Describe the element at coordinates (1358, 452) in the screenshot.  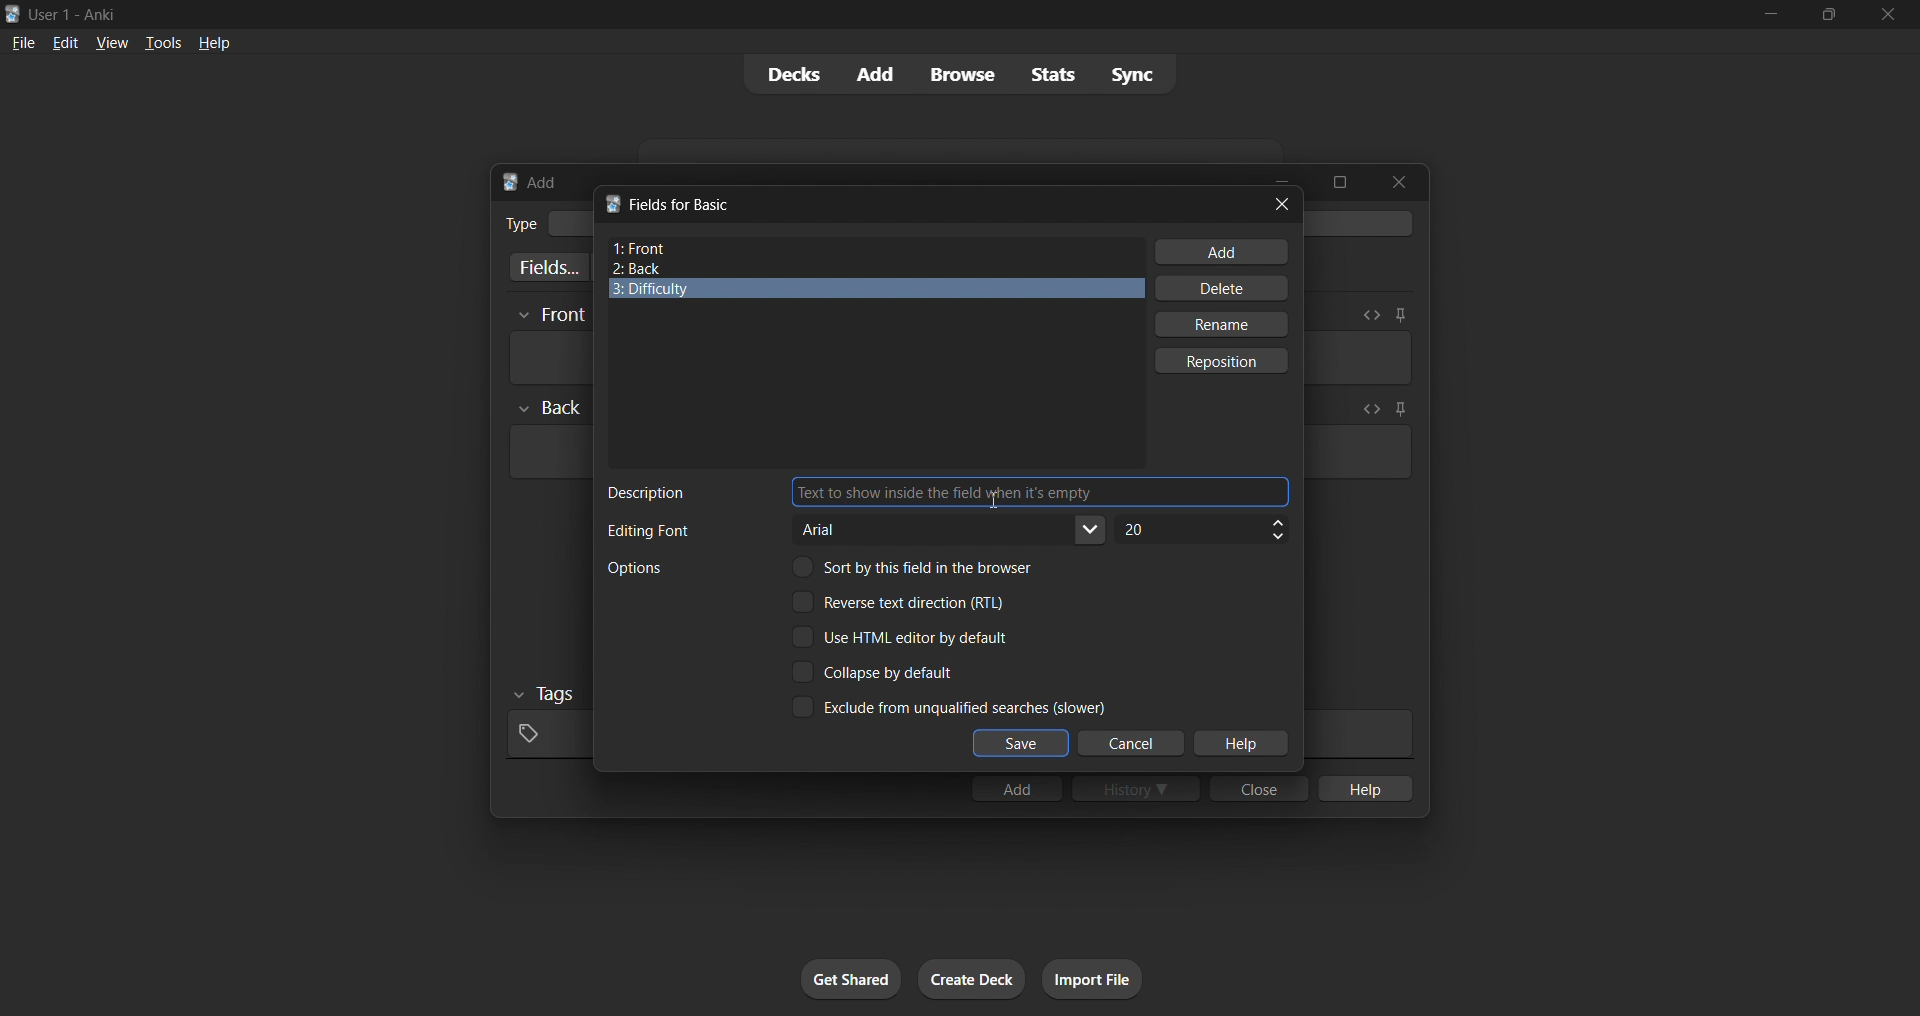
I see `Card back input` at that location.